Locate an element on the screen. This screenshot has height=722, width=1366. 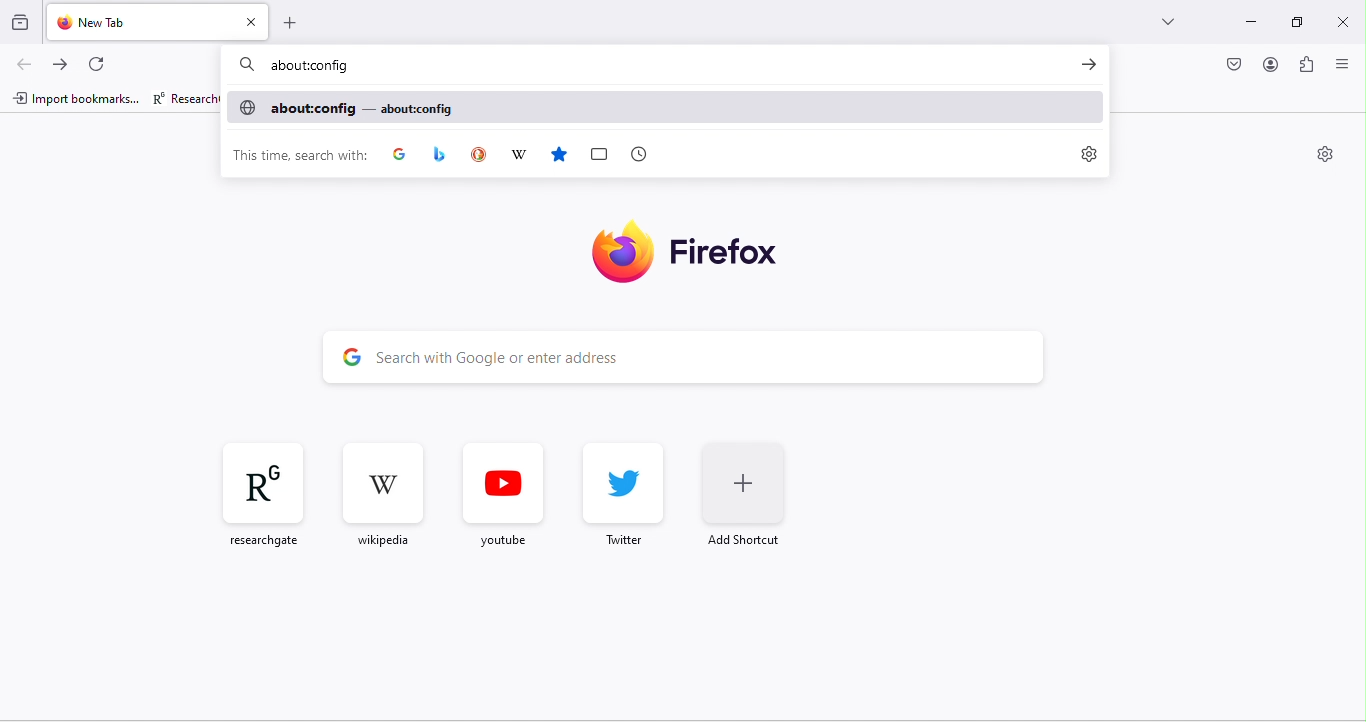
refresh is located at coordinates (96, 62).